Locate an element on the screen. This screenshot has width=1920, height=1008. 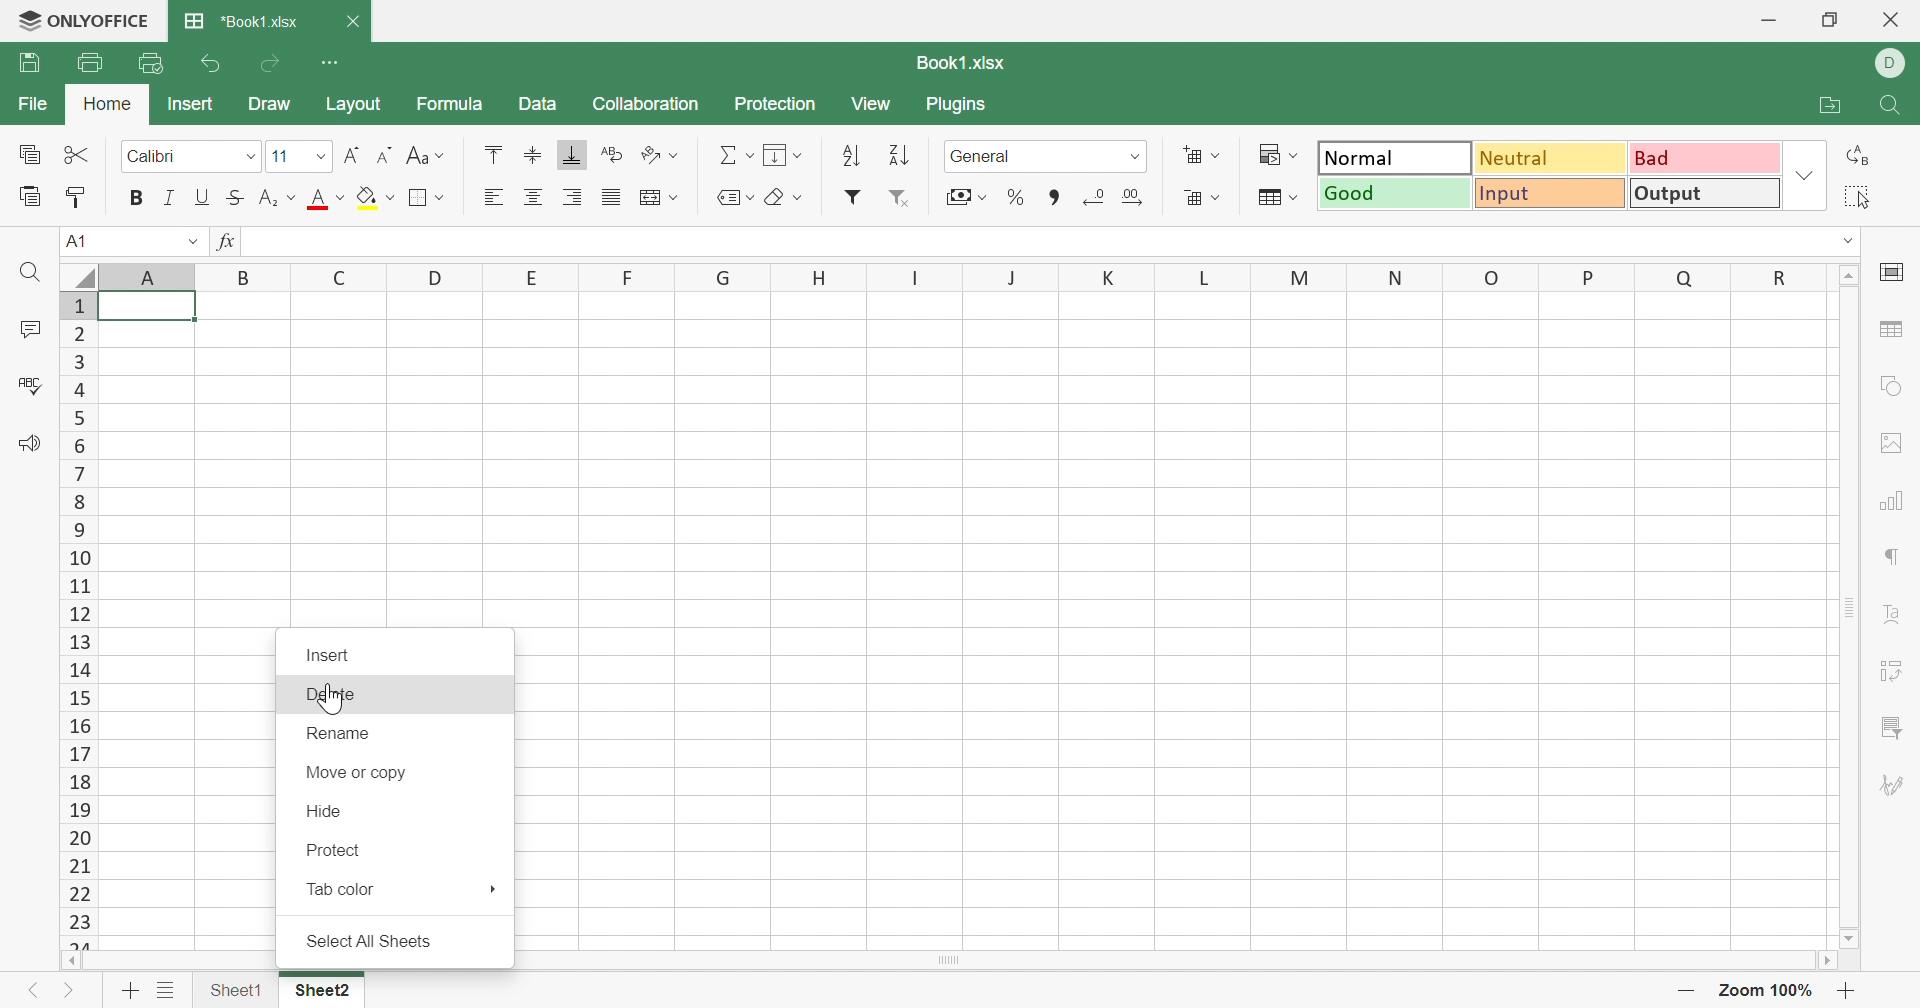
Orientation is located at coordinates (648, 153).